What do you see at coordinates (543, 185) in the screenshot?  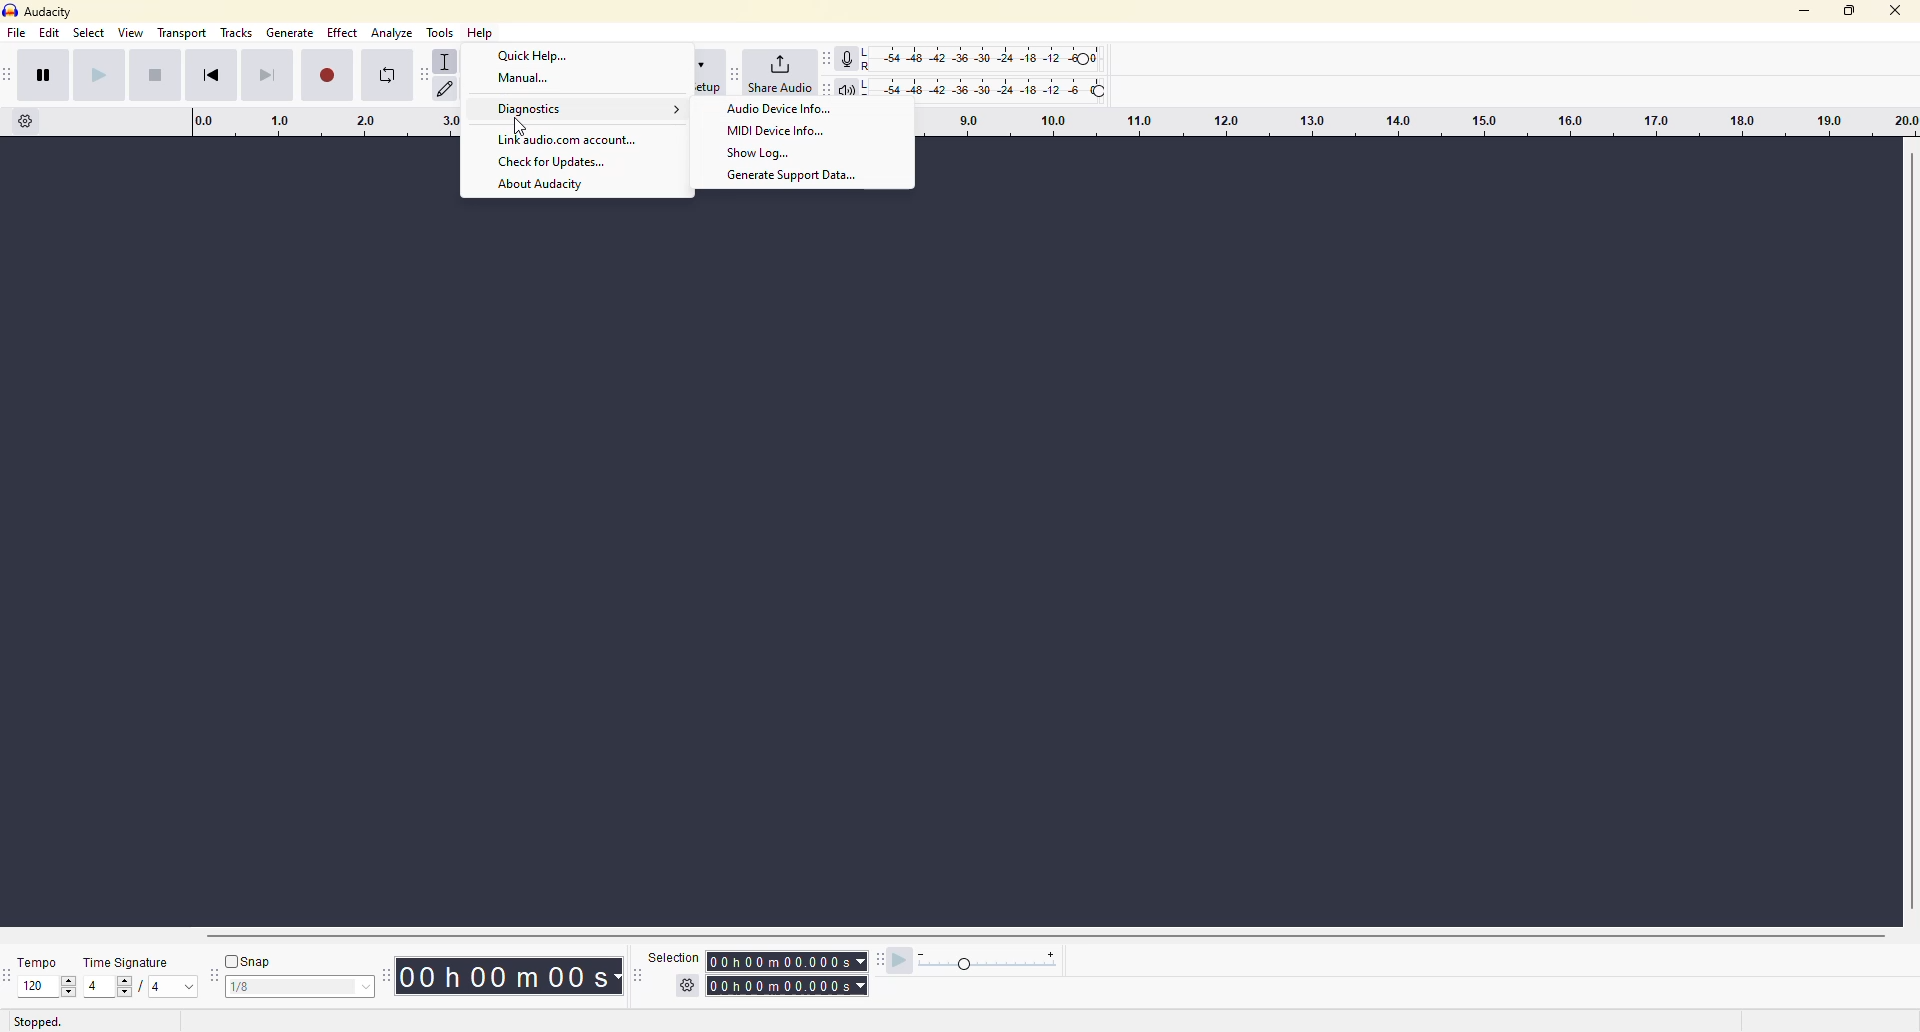 I see `‘About Audacity` at bounding box center [543, 185].